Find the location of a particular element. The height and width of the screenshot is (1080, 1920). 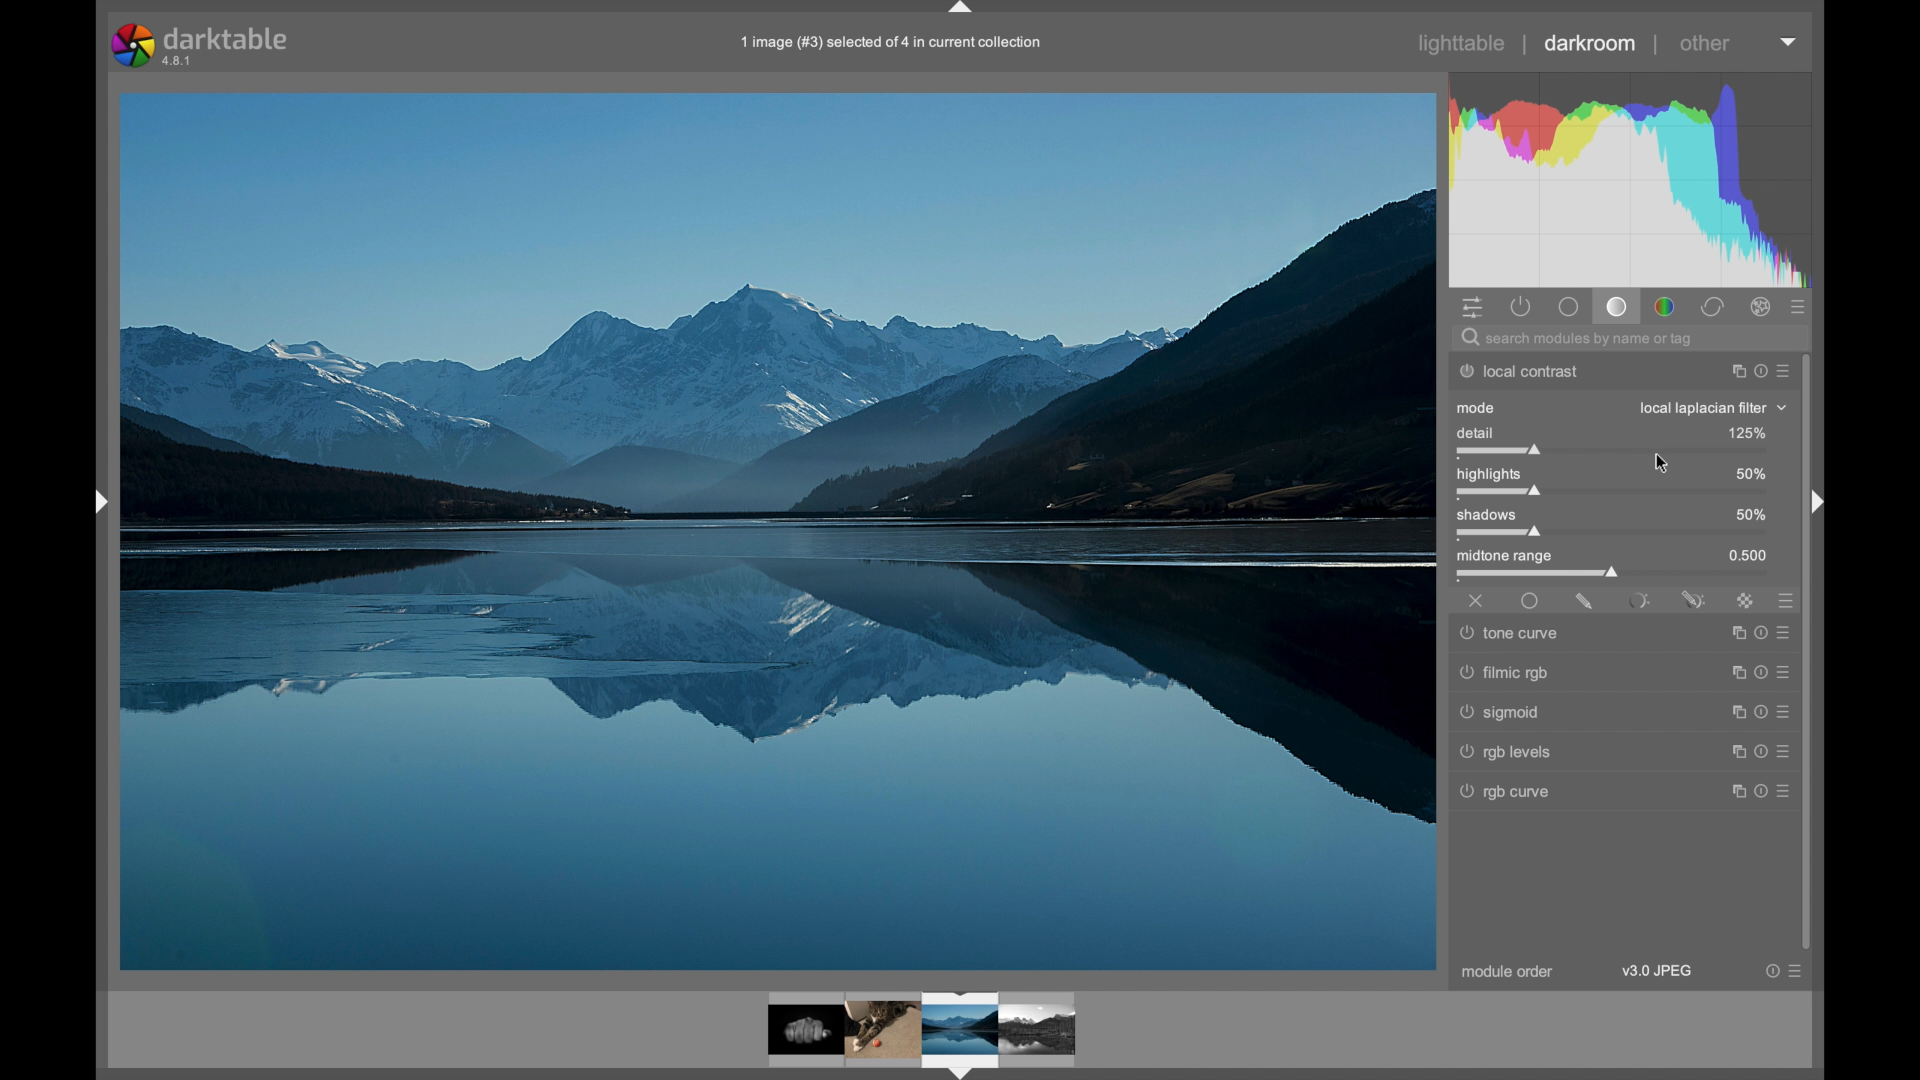

mode is located at coordinates (1476, 410).